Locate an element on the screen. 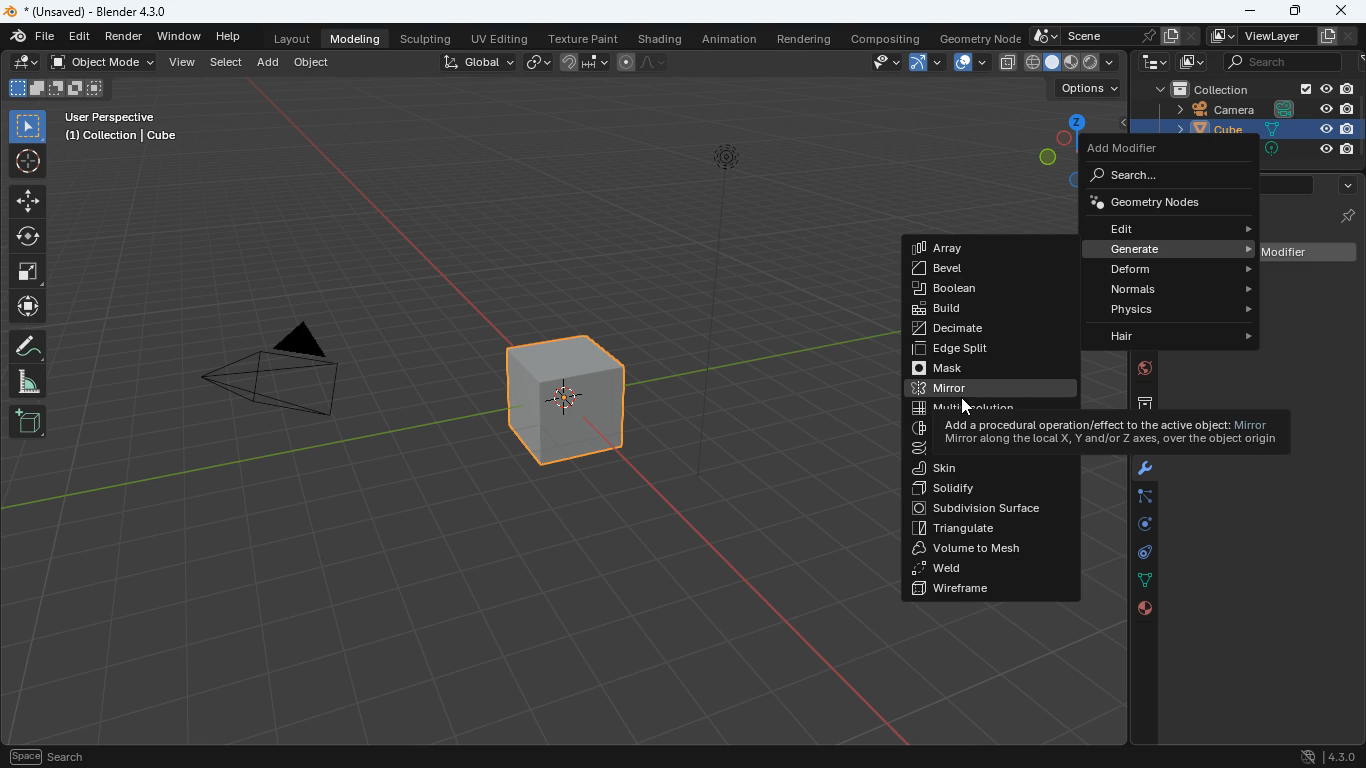 This screenshot has height=768, width=1366. close is located at coordinates (1343, 10).